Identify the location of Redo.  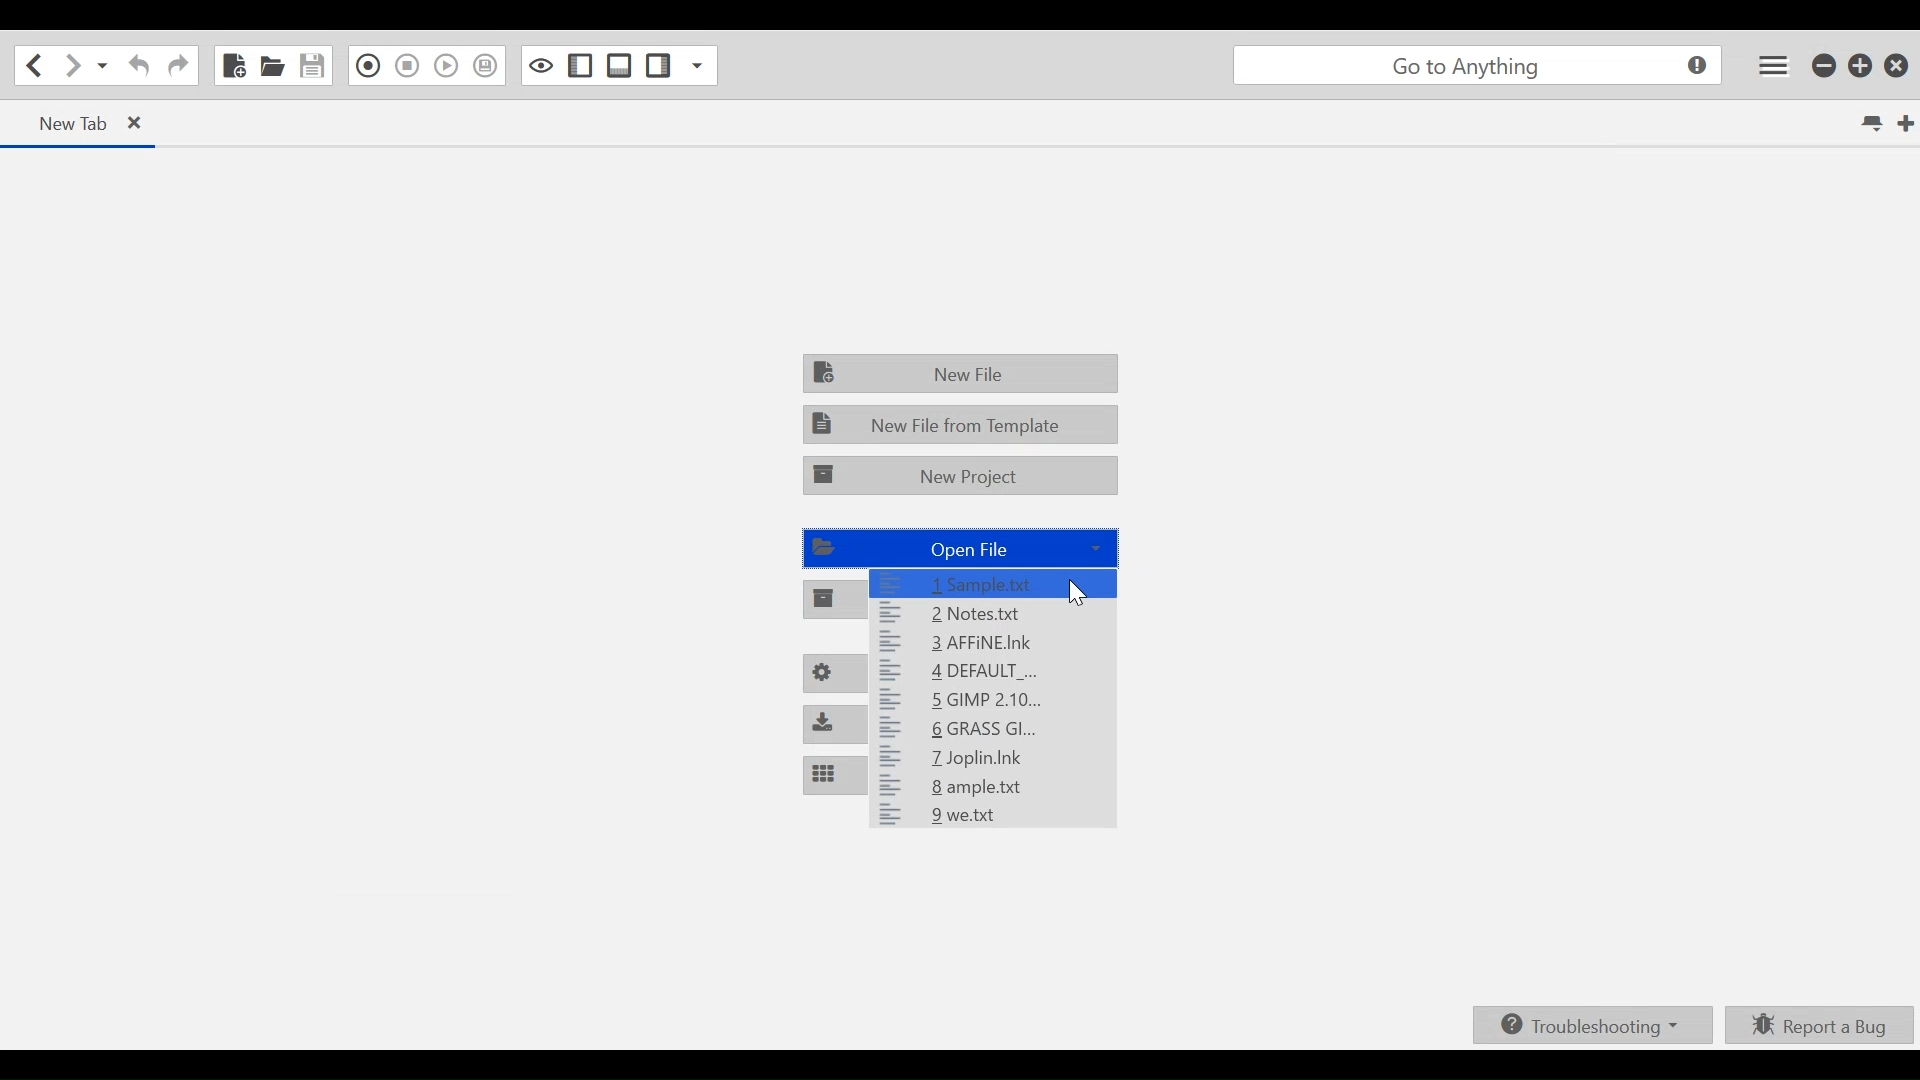
(177, 66).